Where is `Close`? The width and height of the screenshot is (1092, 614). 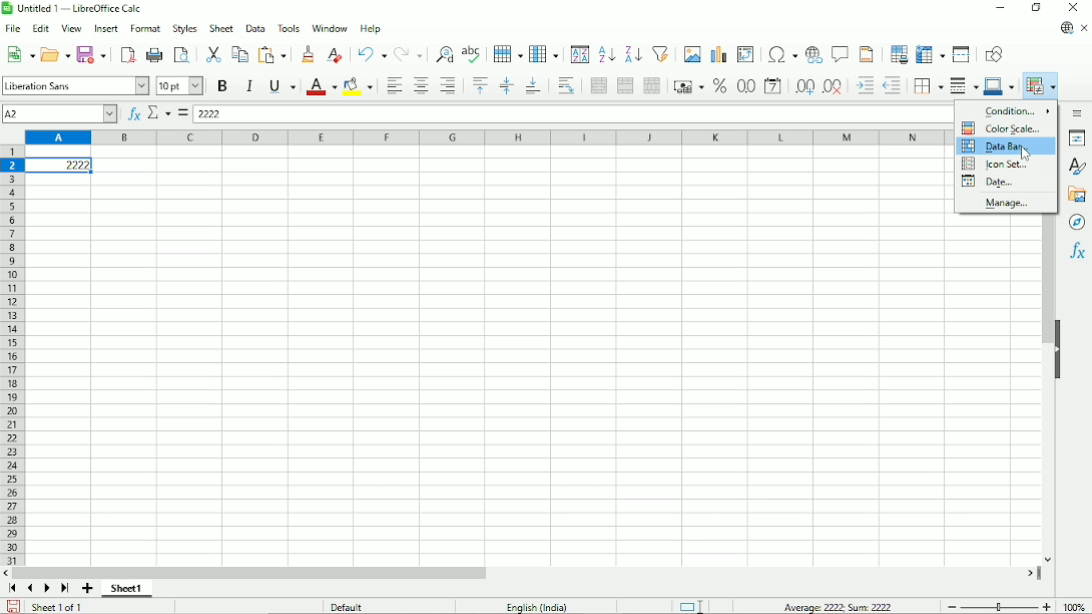
Close is located at coordinates (1073, 8).